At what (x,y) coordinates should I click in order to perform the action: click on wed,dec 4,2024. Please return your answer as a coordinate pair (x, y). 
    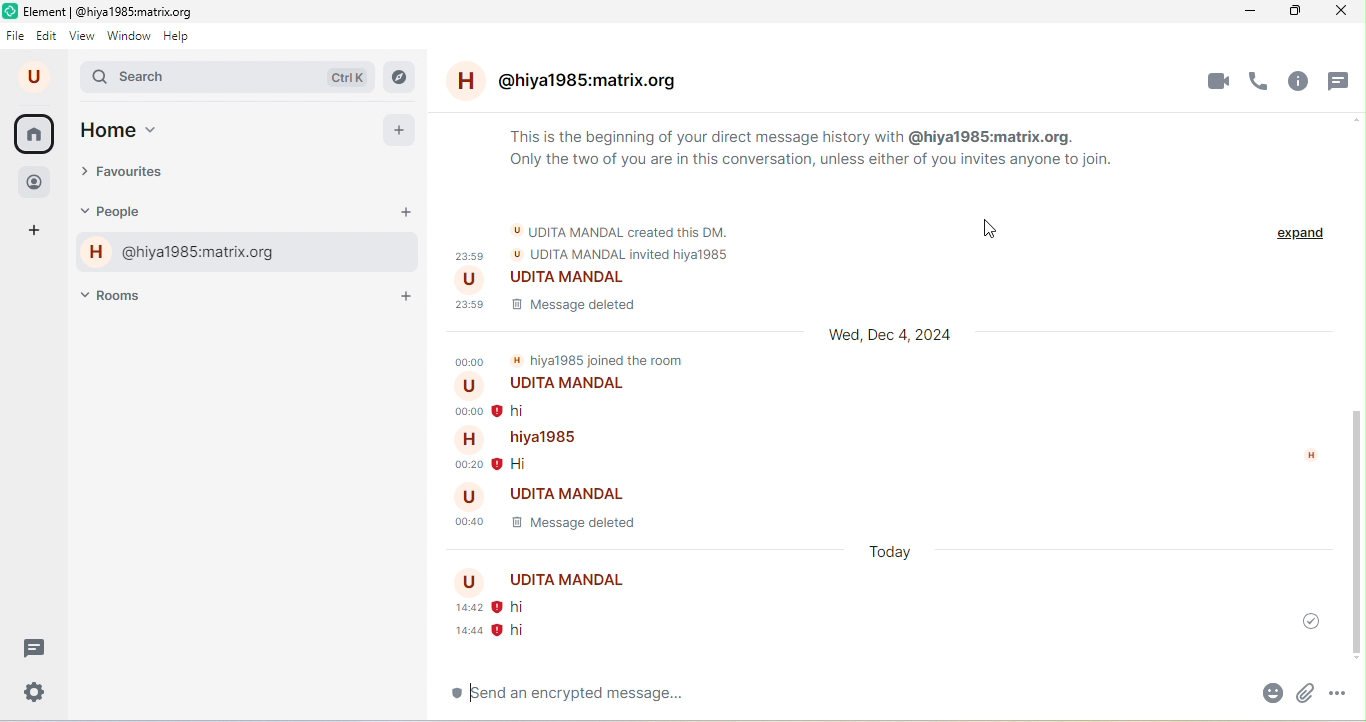
    Looking at the image, I should click on (893, 340).